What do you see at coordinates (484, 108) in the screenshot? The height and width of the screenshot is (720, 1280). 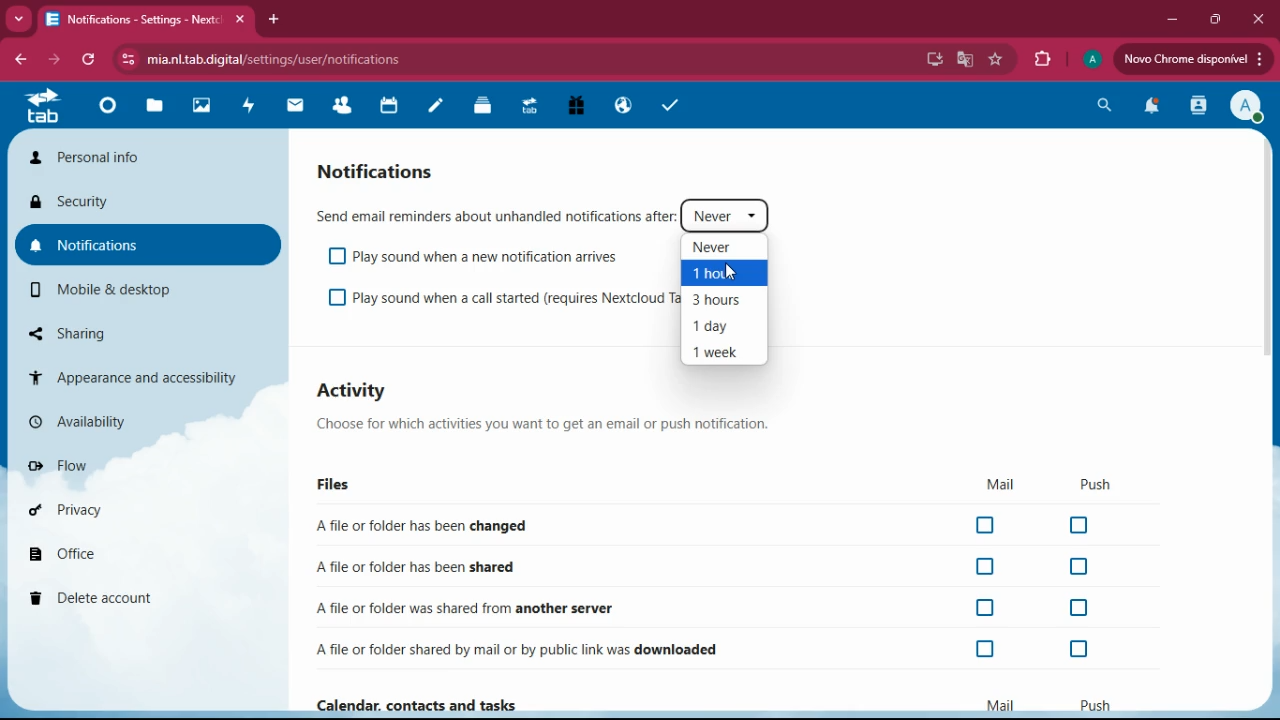 I see `files` at bounding box center [484, 108].